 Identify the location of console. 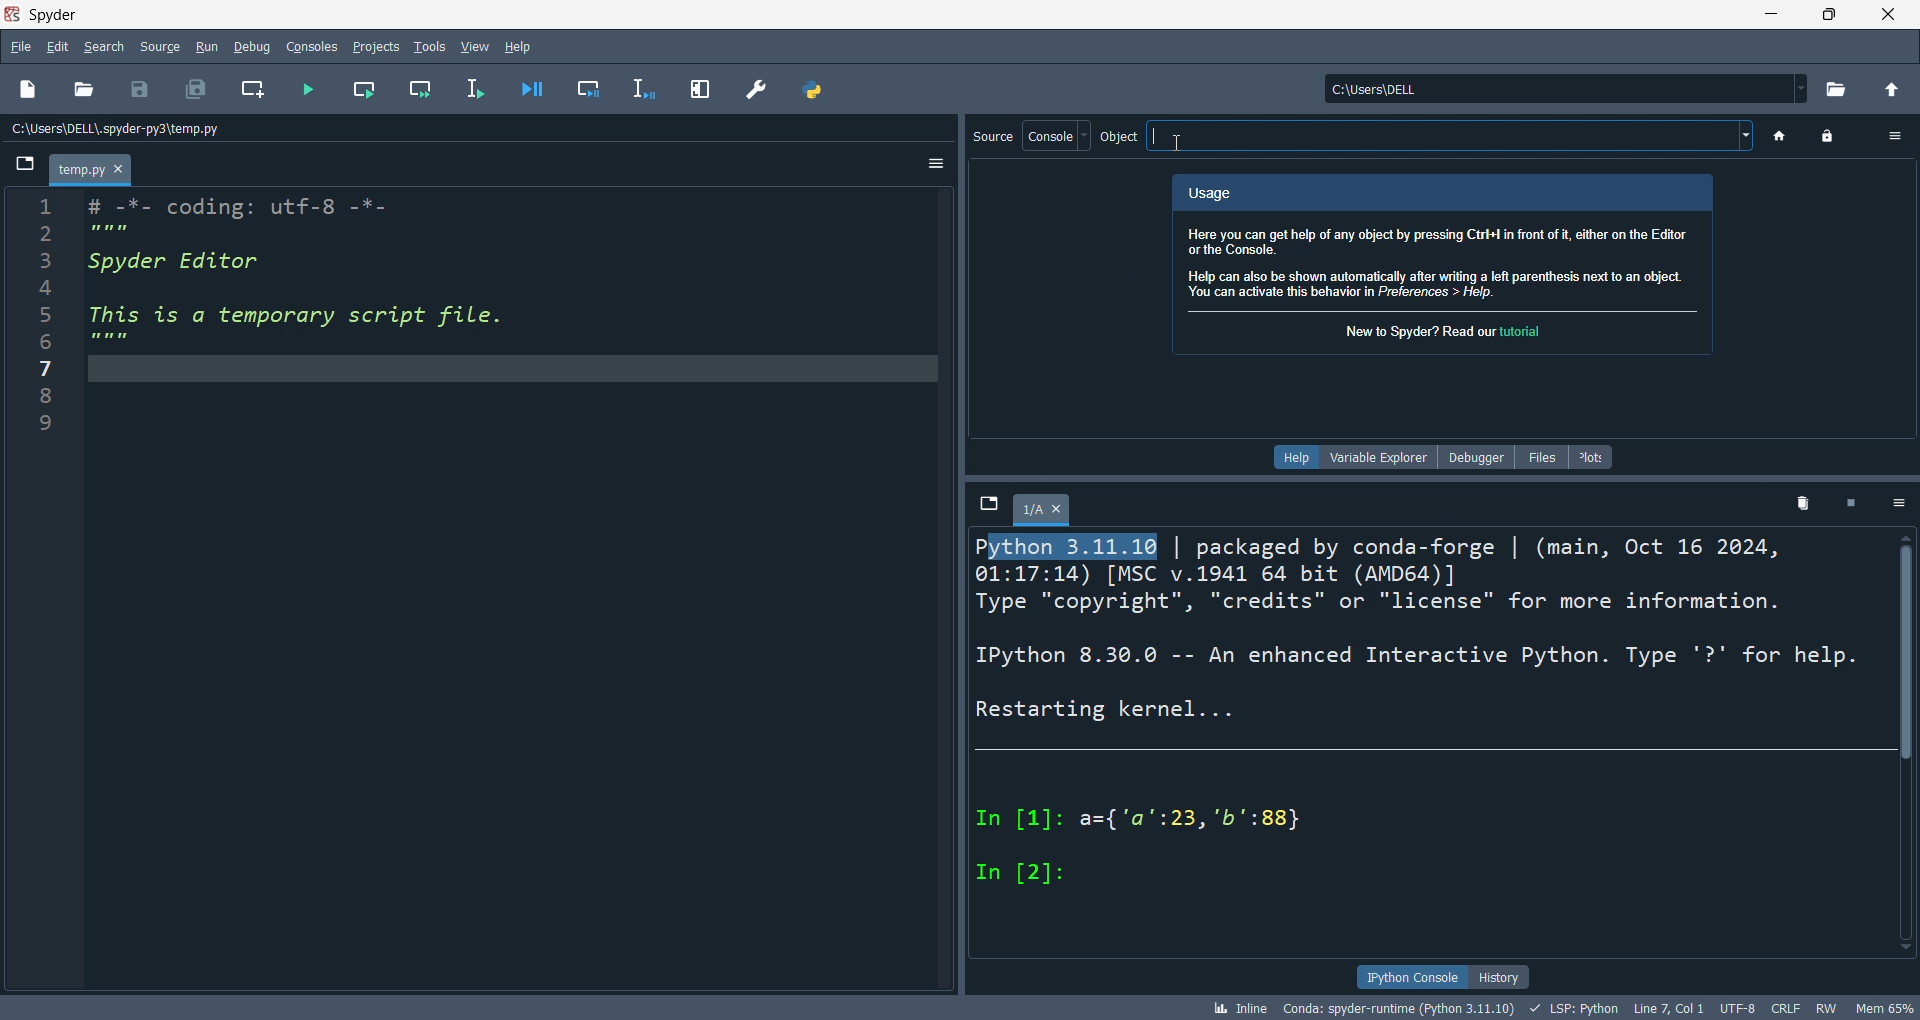
(1055, 133).